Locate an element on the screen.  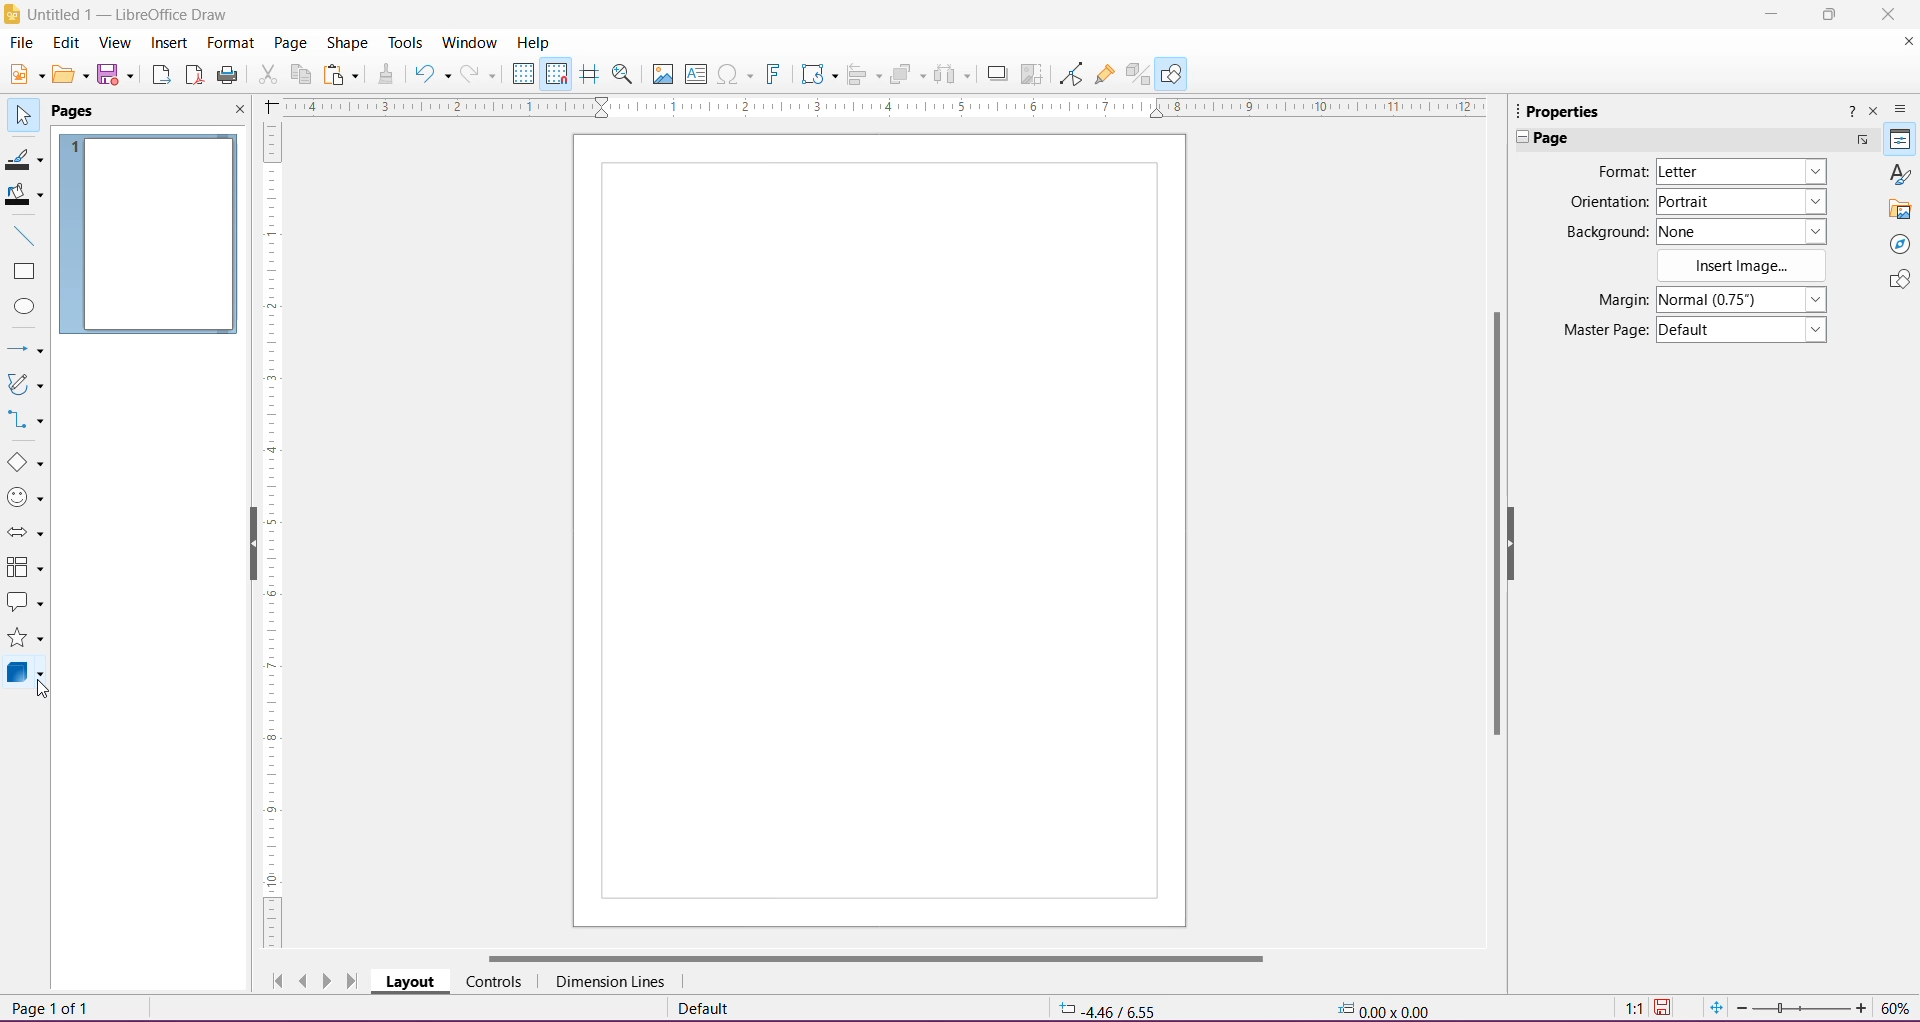
Export is located at coordinates (161, 76).